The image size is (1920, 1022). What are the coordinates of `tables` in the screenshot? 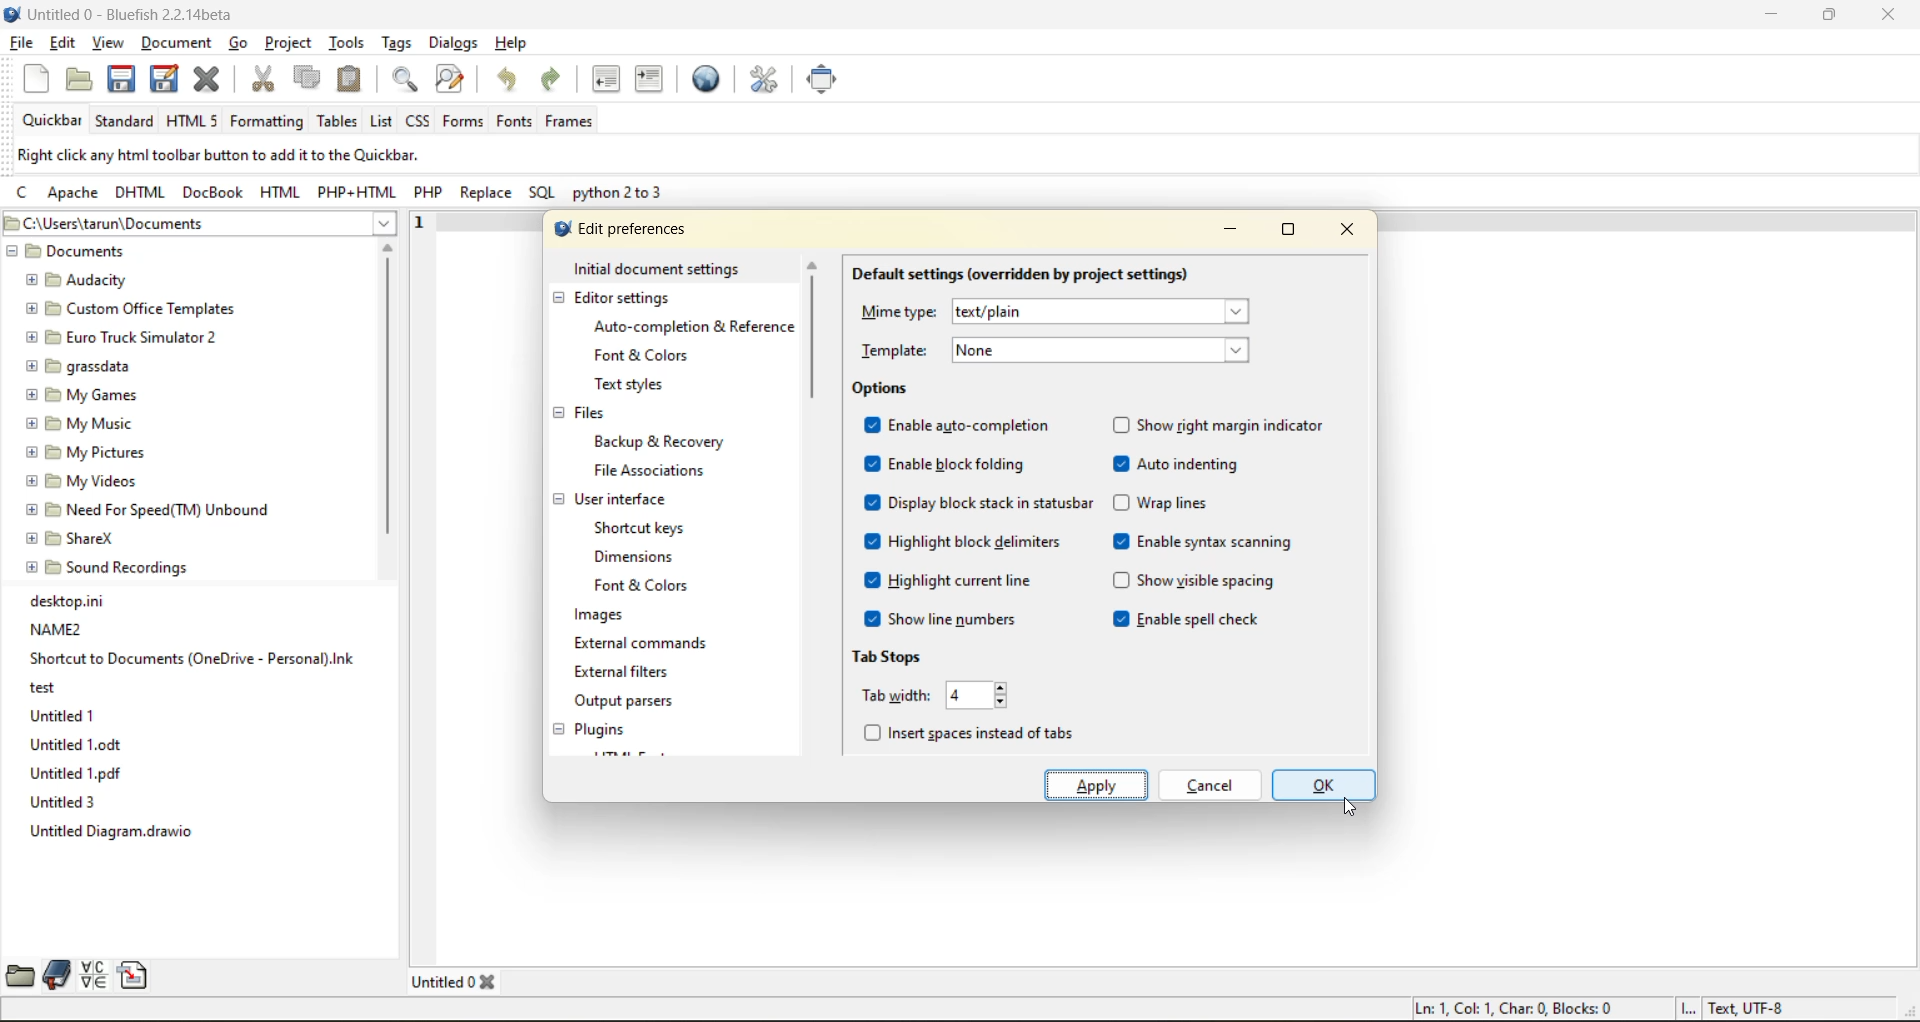 It's located at (336, 123).